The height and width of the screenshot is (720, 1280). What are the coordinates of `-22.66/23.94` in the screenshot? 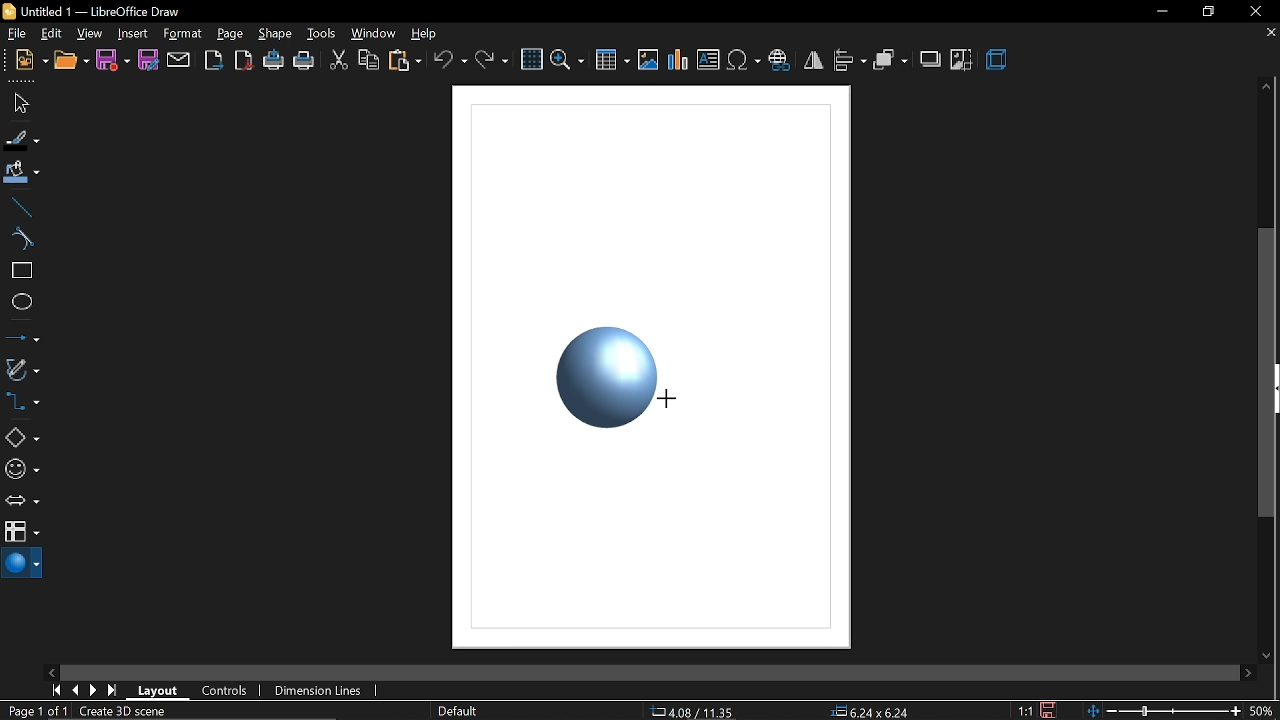 It's located at (702, 711).